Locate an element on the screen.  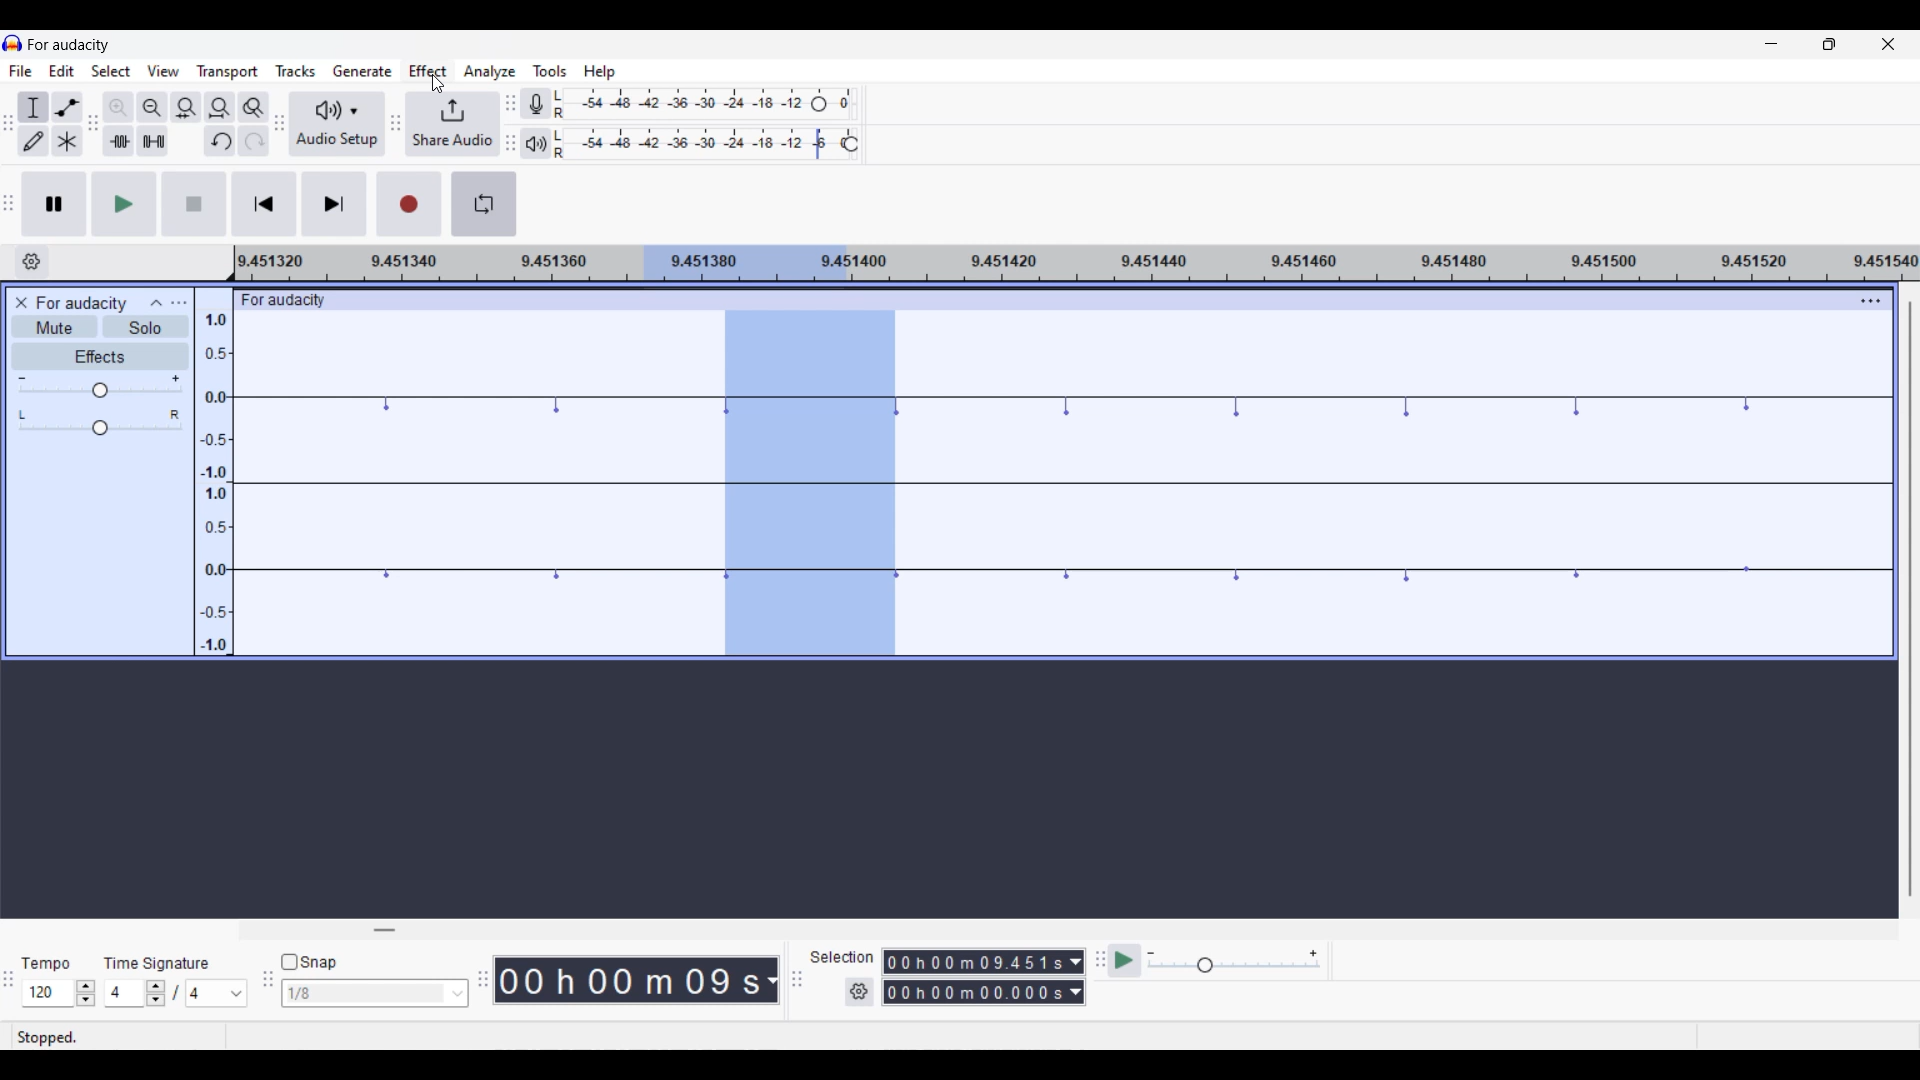
Draw tool is located at coordinates (34, 141).